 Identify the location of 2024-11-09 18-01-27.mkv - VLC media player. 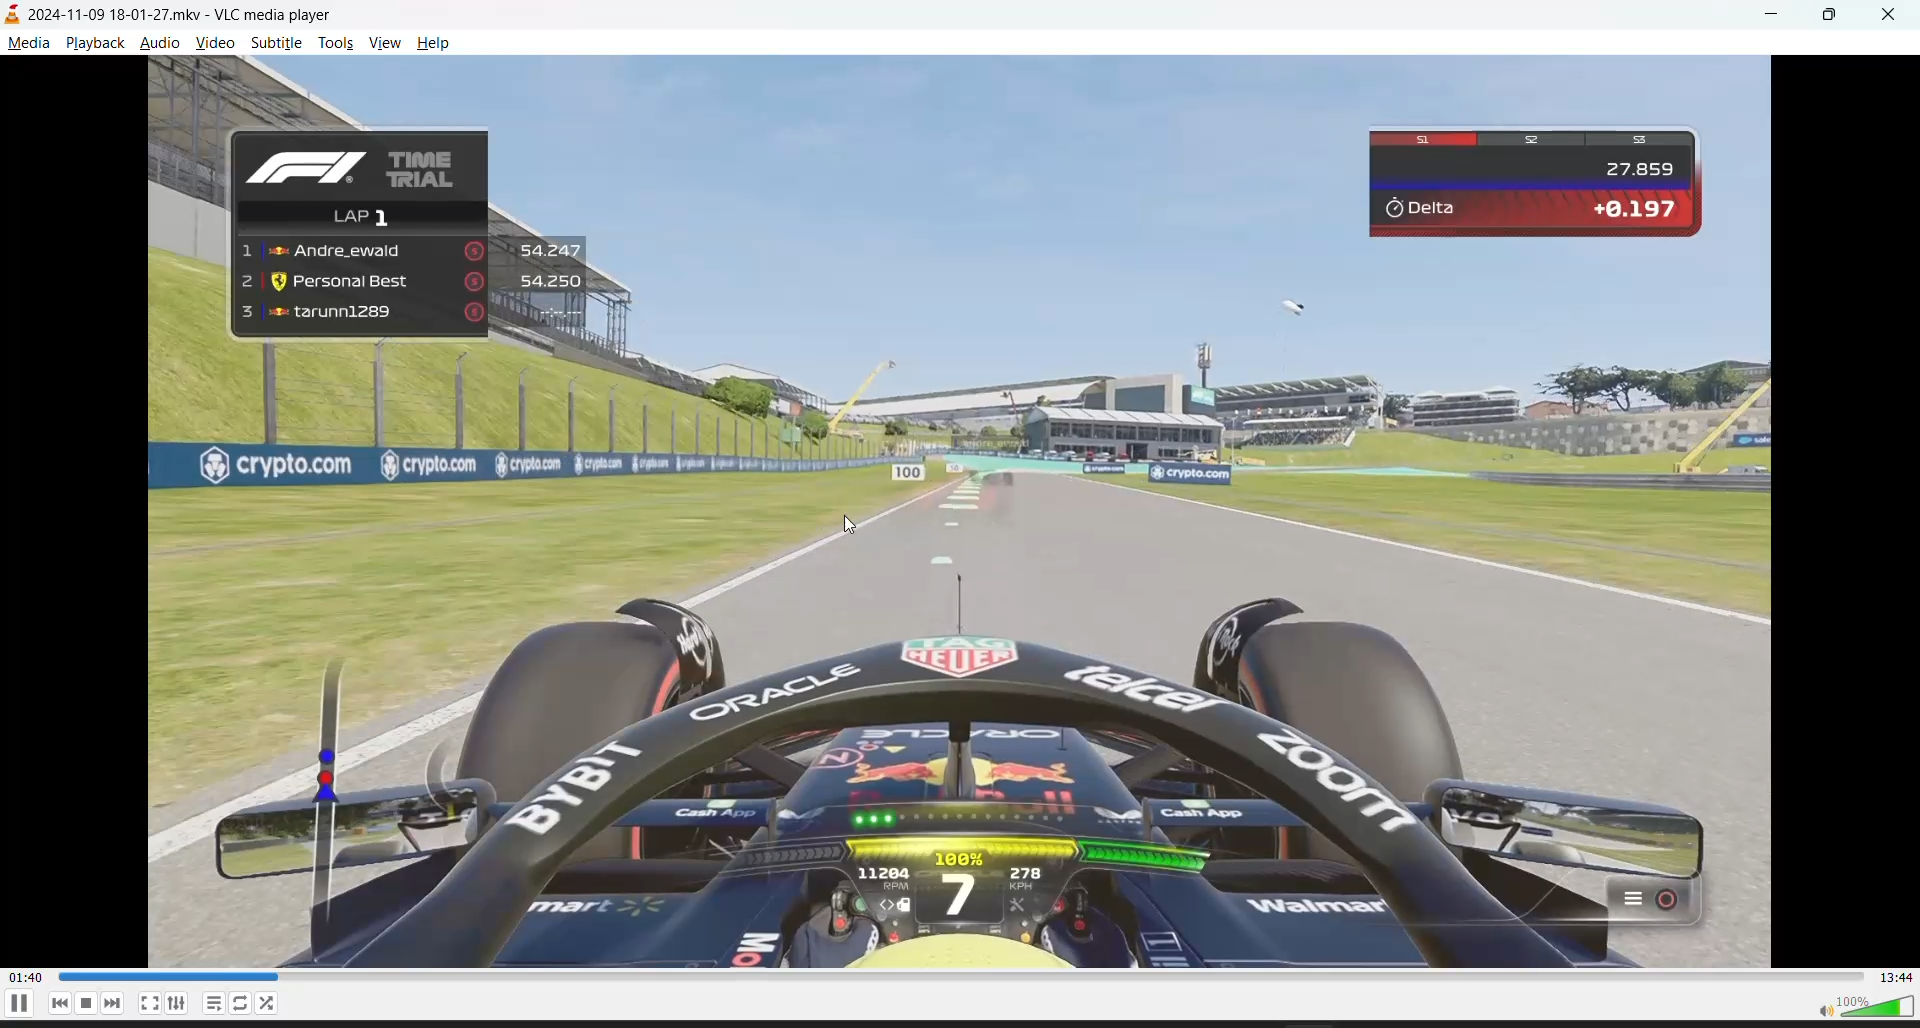
(176, 14).